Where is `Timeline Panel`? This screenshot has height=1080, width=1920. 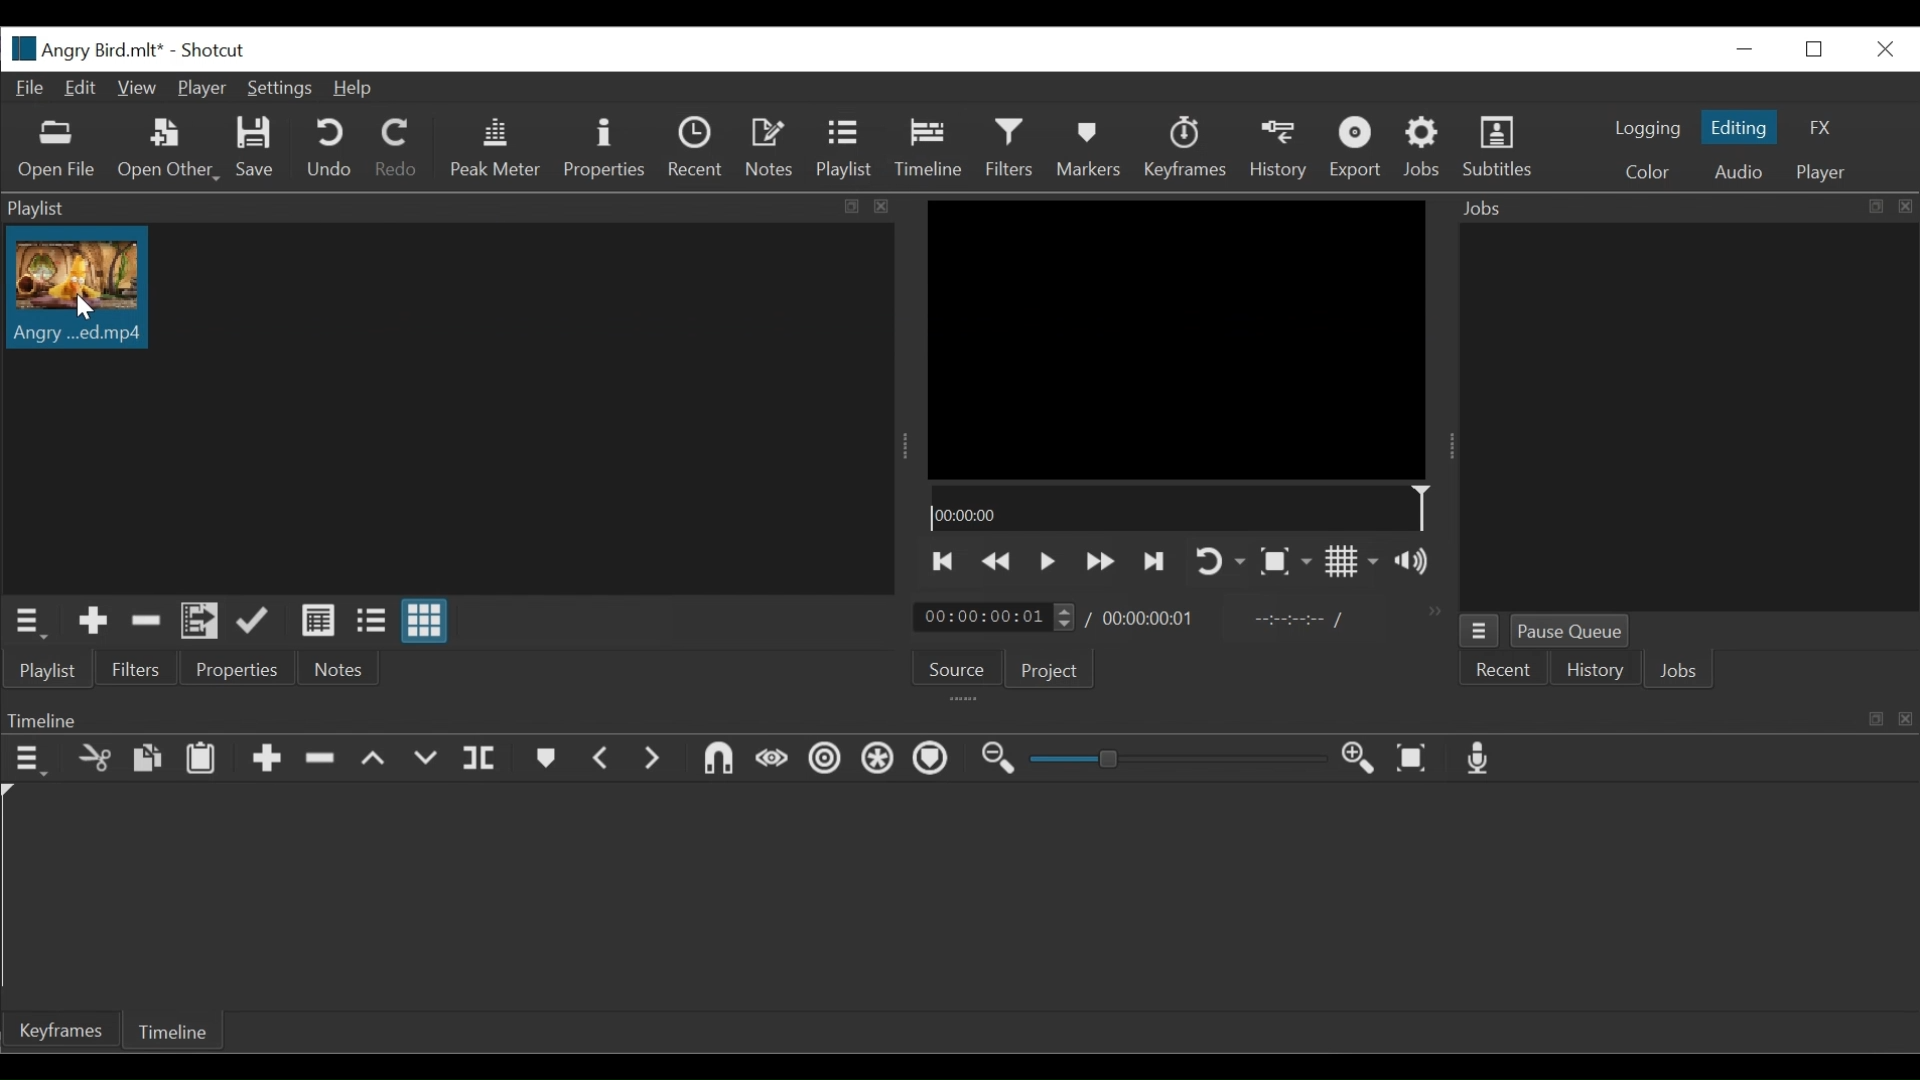
Timeline Panel is located at coordinates (953, 718).